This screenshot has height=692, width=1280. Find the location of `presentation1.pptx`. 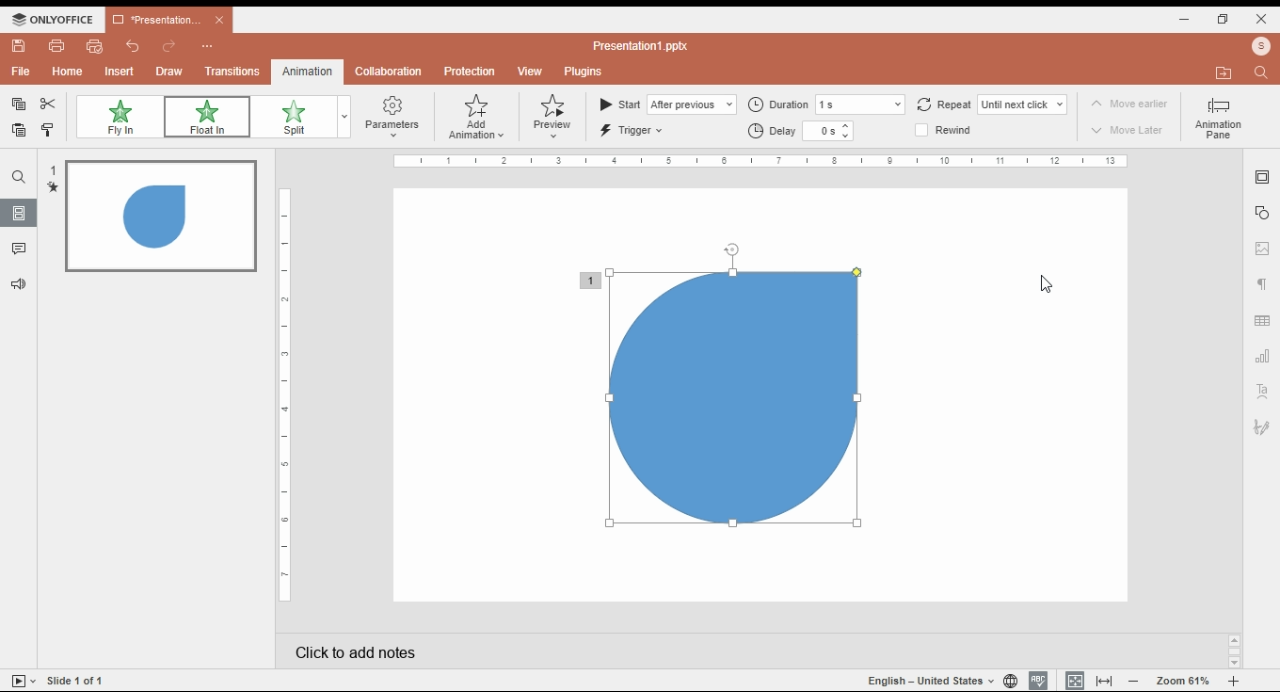

presentation1.pptx is located at coordinates (645, 46).